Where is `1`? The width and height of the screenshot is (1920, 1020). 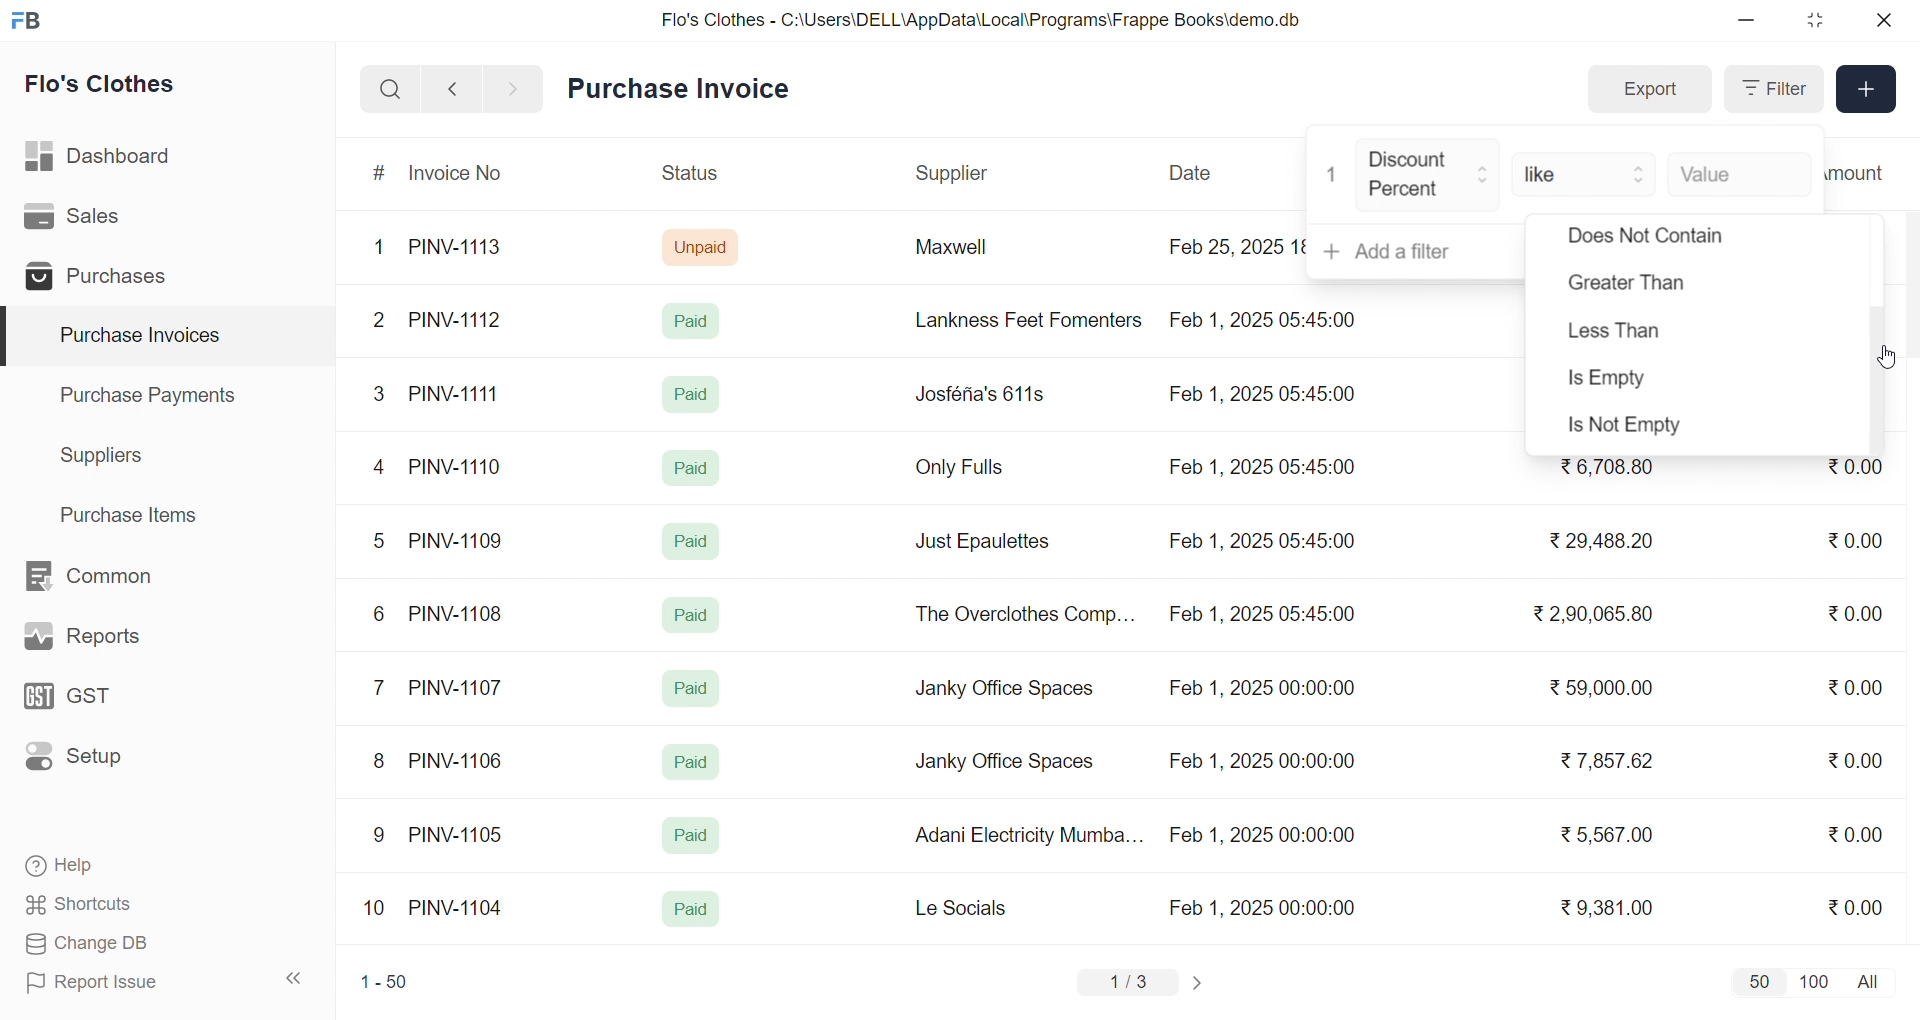 1 is located at coordinates (1333, 175).